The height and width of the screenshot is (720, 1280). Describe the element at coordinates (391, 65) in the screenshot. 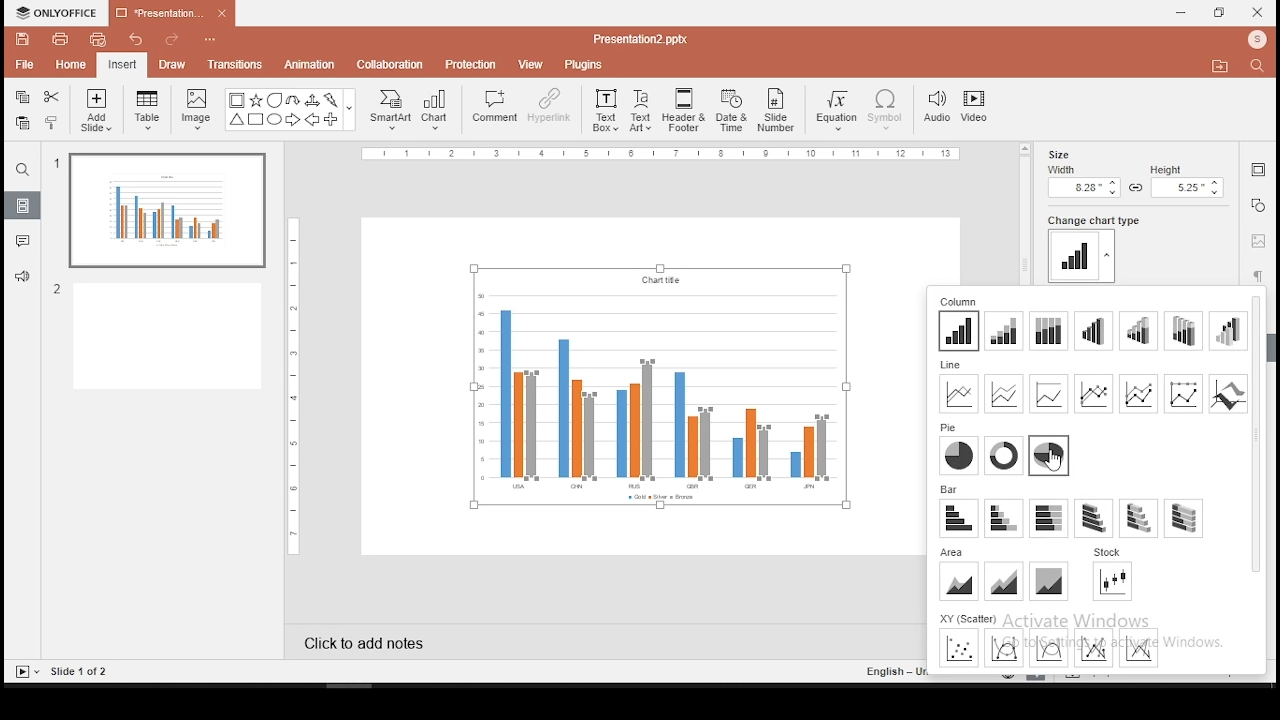

I see `collaboration` at that location.